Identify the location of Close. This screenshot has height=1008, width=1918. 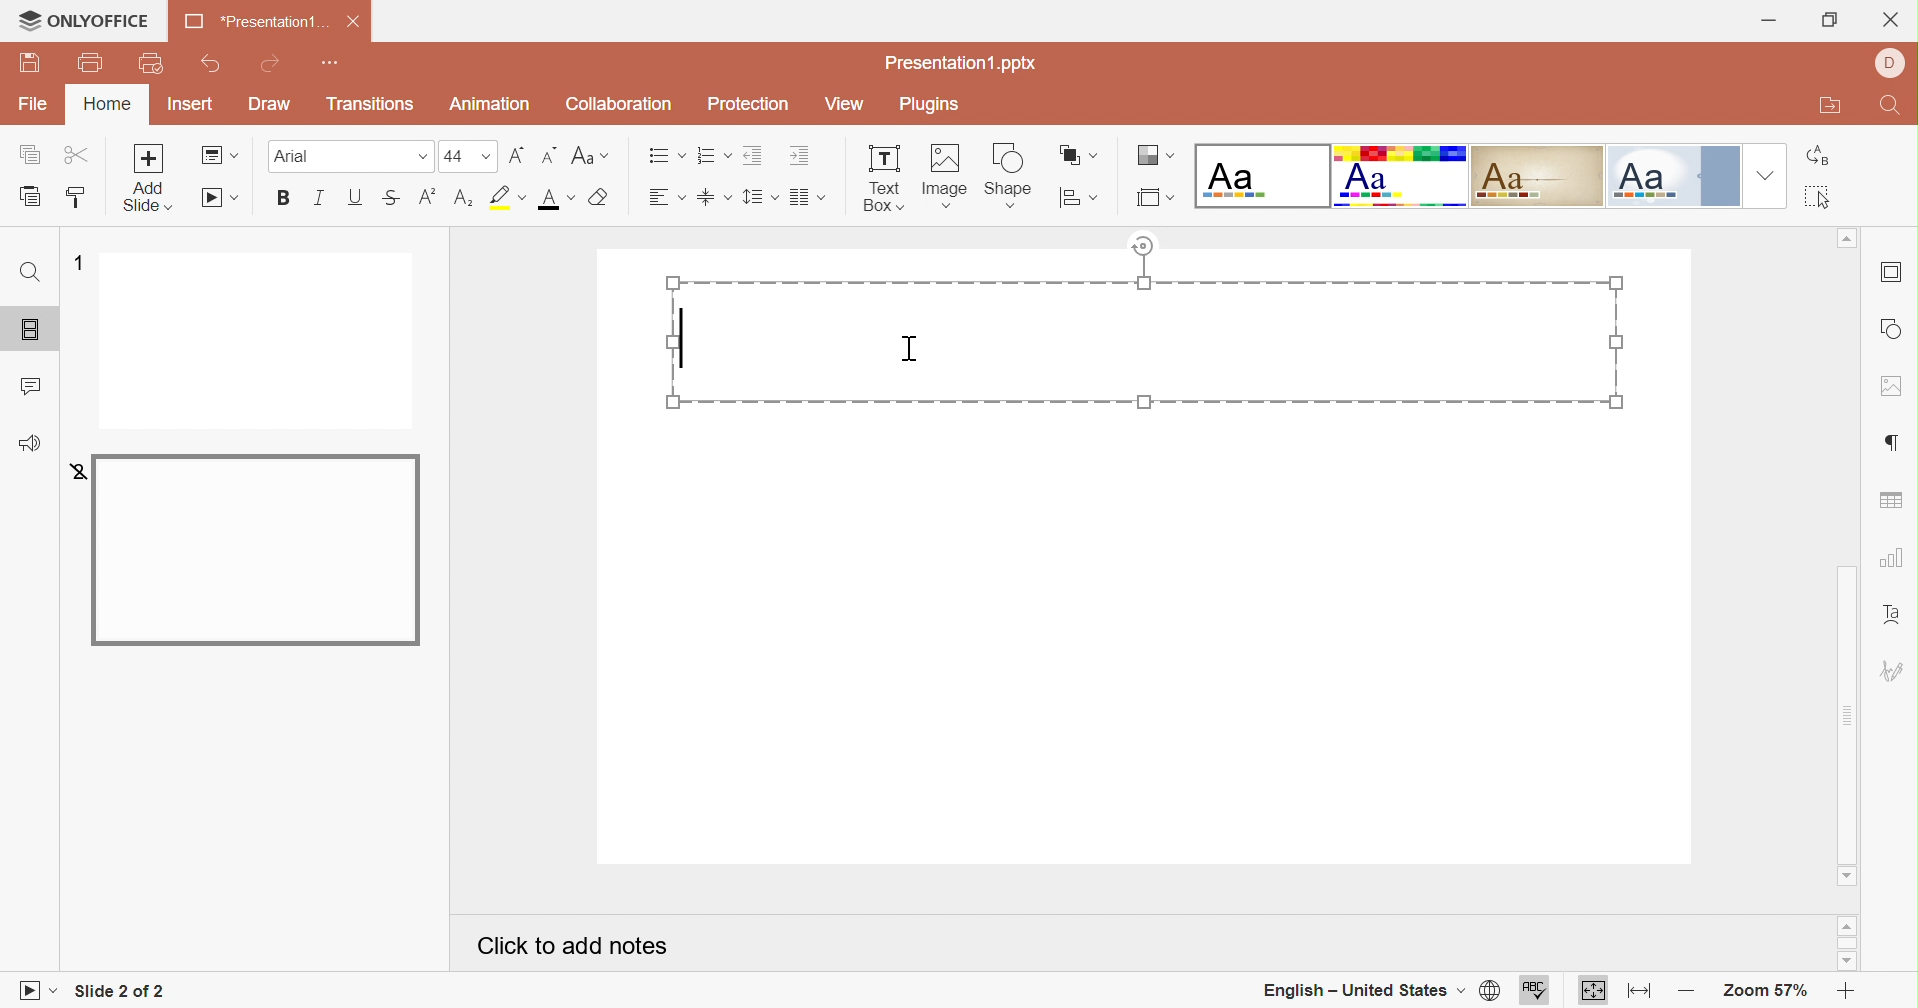
(359, 22).